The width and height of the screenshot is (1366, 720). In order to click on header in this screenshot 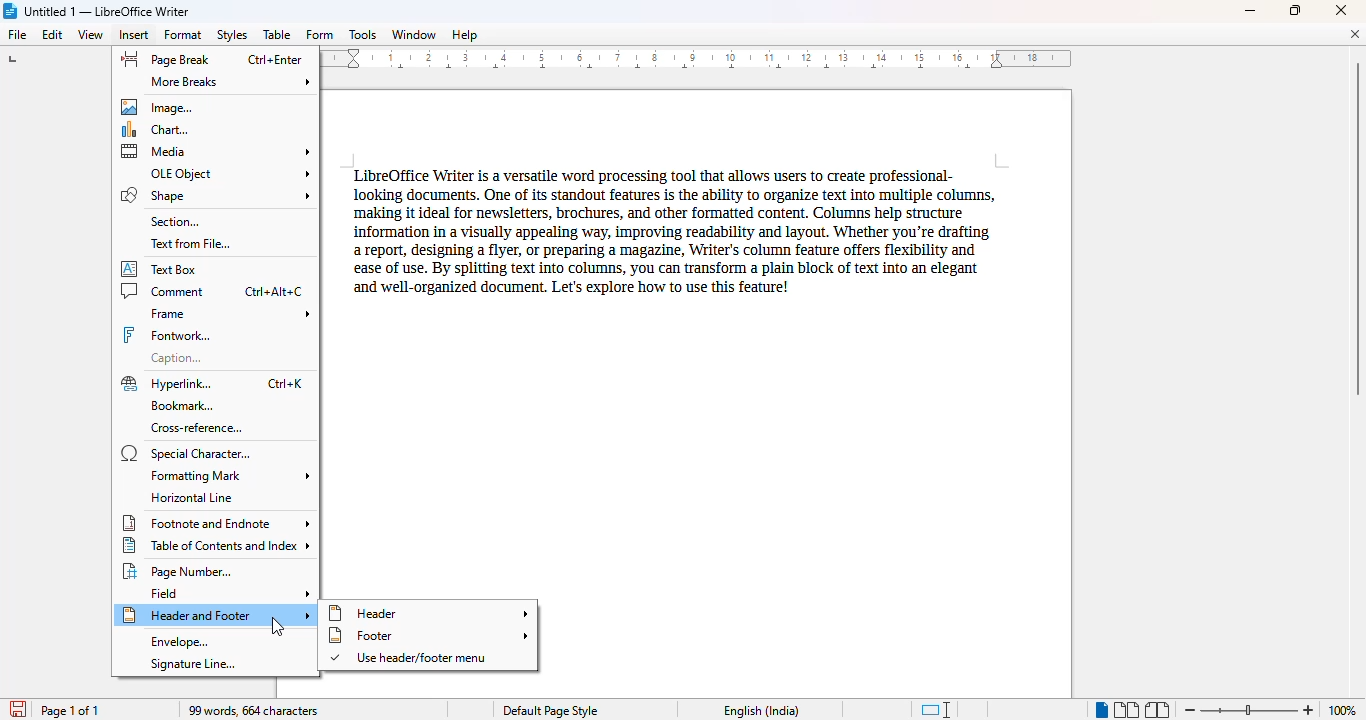, I will do `click(429, 613)`.